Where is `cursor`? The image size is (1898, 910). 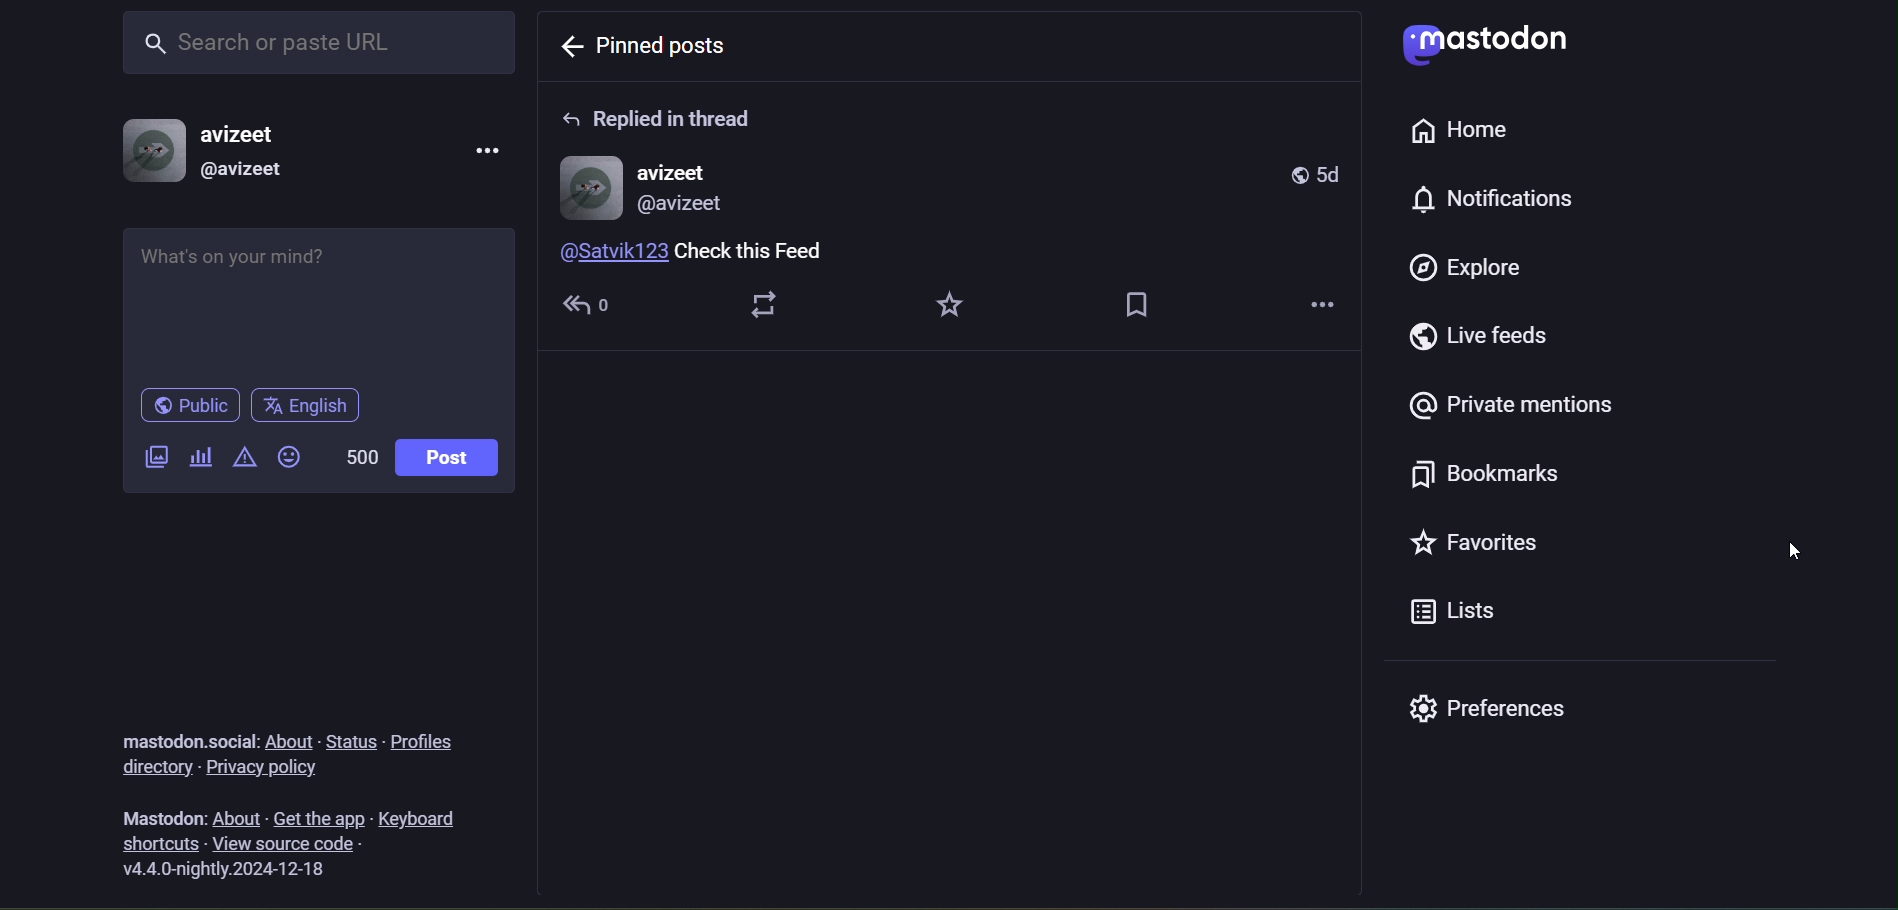 cursor is located at coordinates (1794, 552).